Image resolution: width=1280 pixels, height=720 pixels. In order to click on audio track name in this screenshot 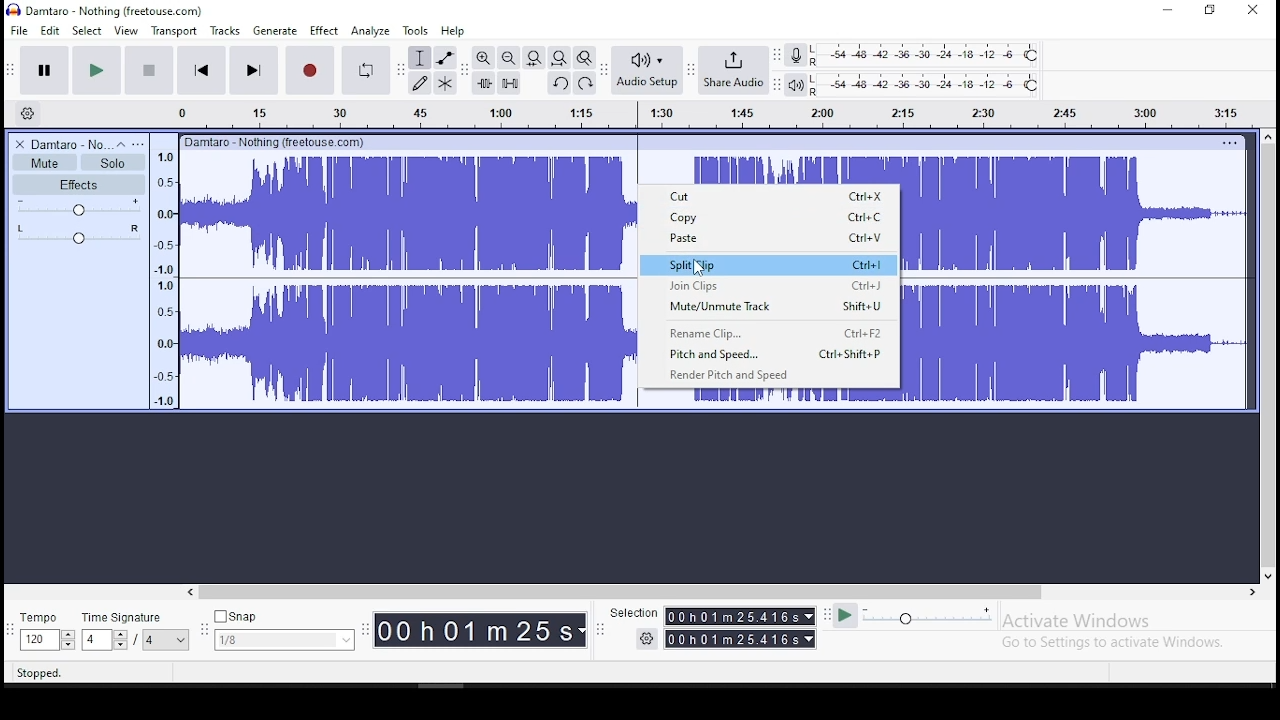, I will do `click(69, 143)`.